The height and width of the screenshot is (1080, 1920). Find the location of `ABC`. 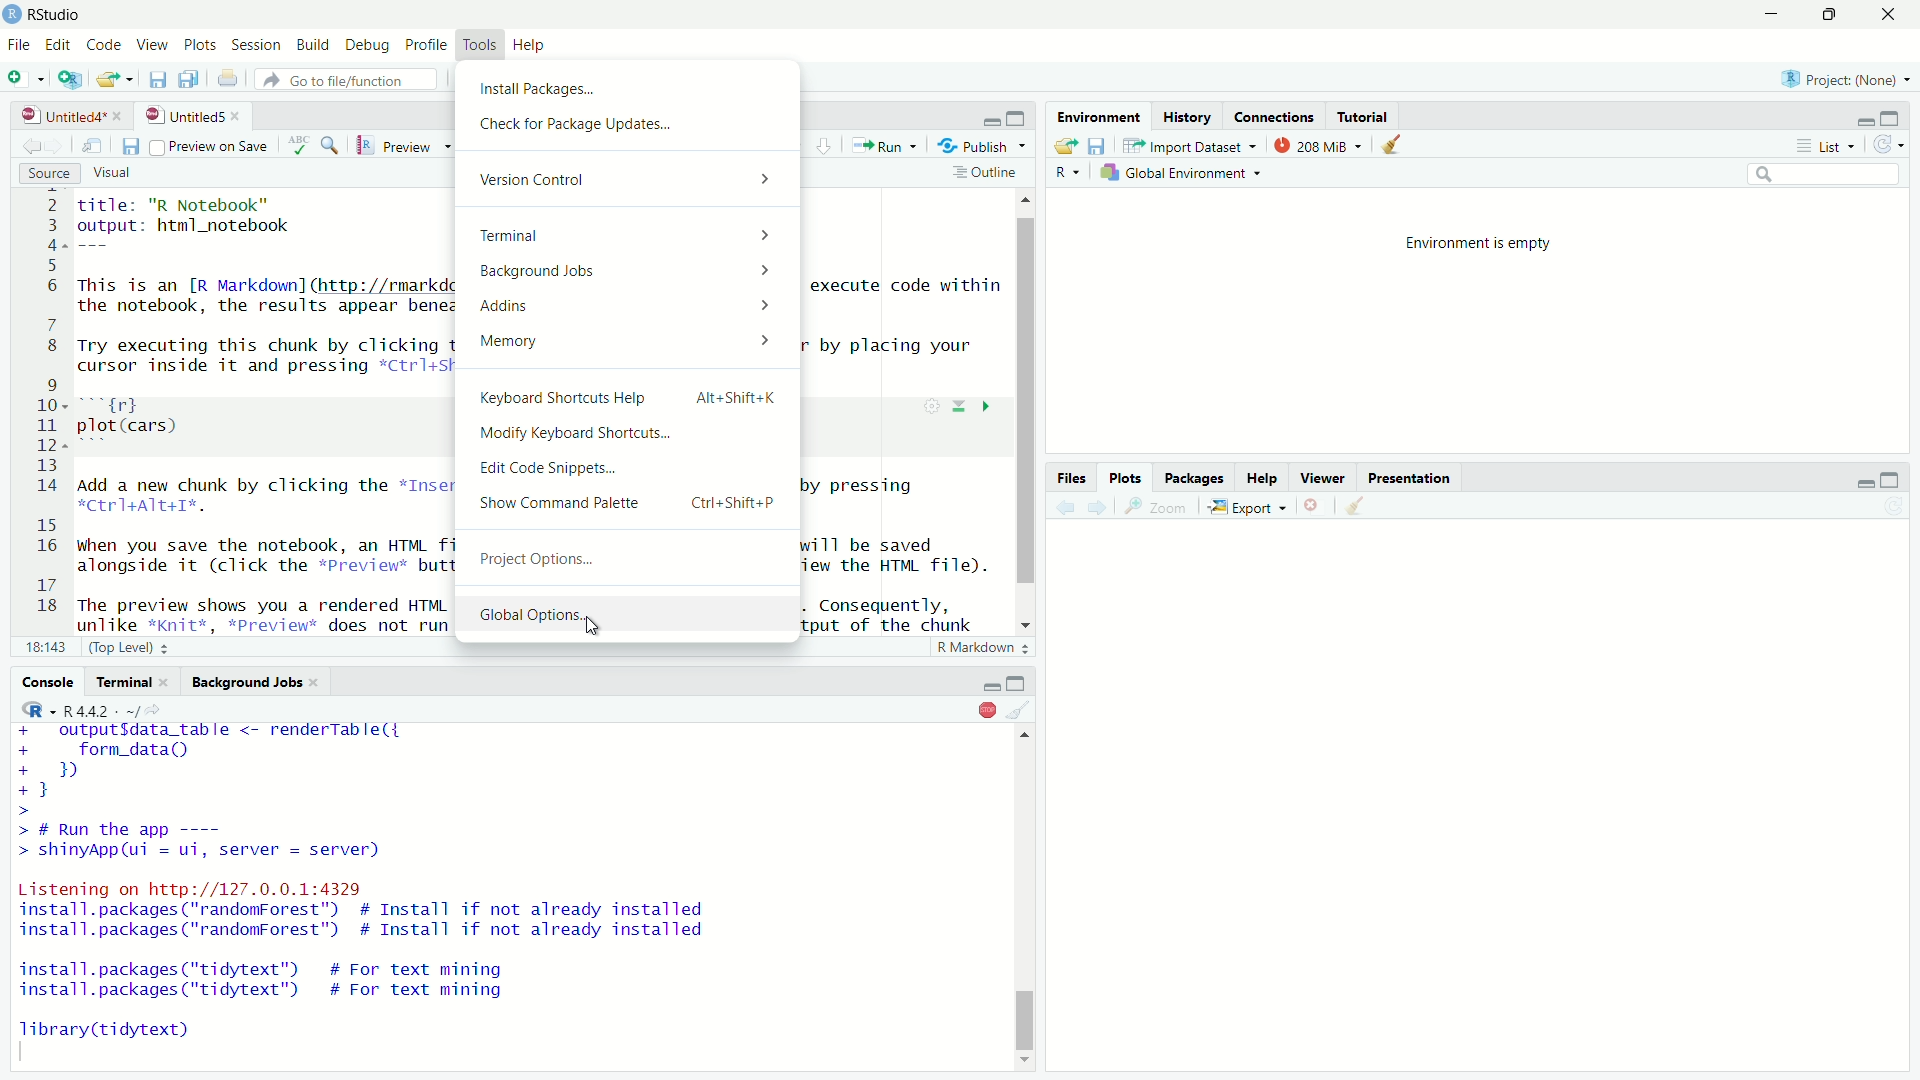

ABC is located at coordinates (313, 145).